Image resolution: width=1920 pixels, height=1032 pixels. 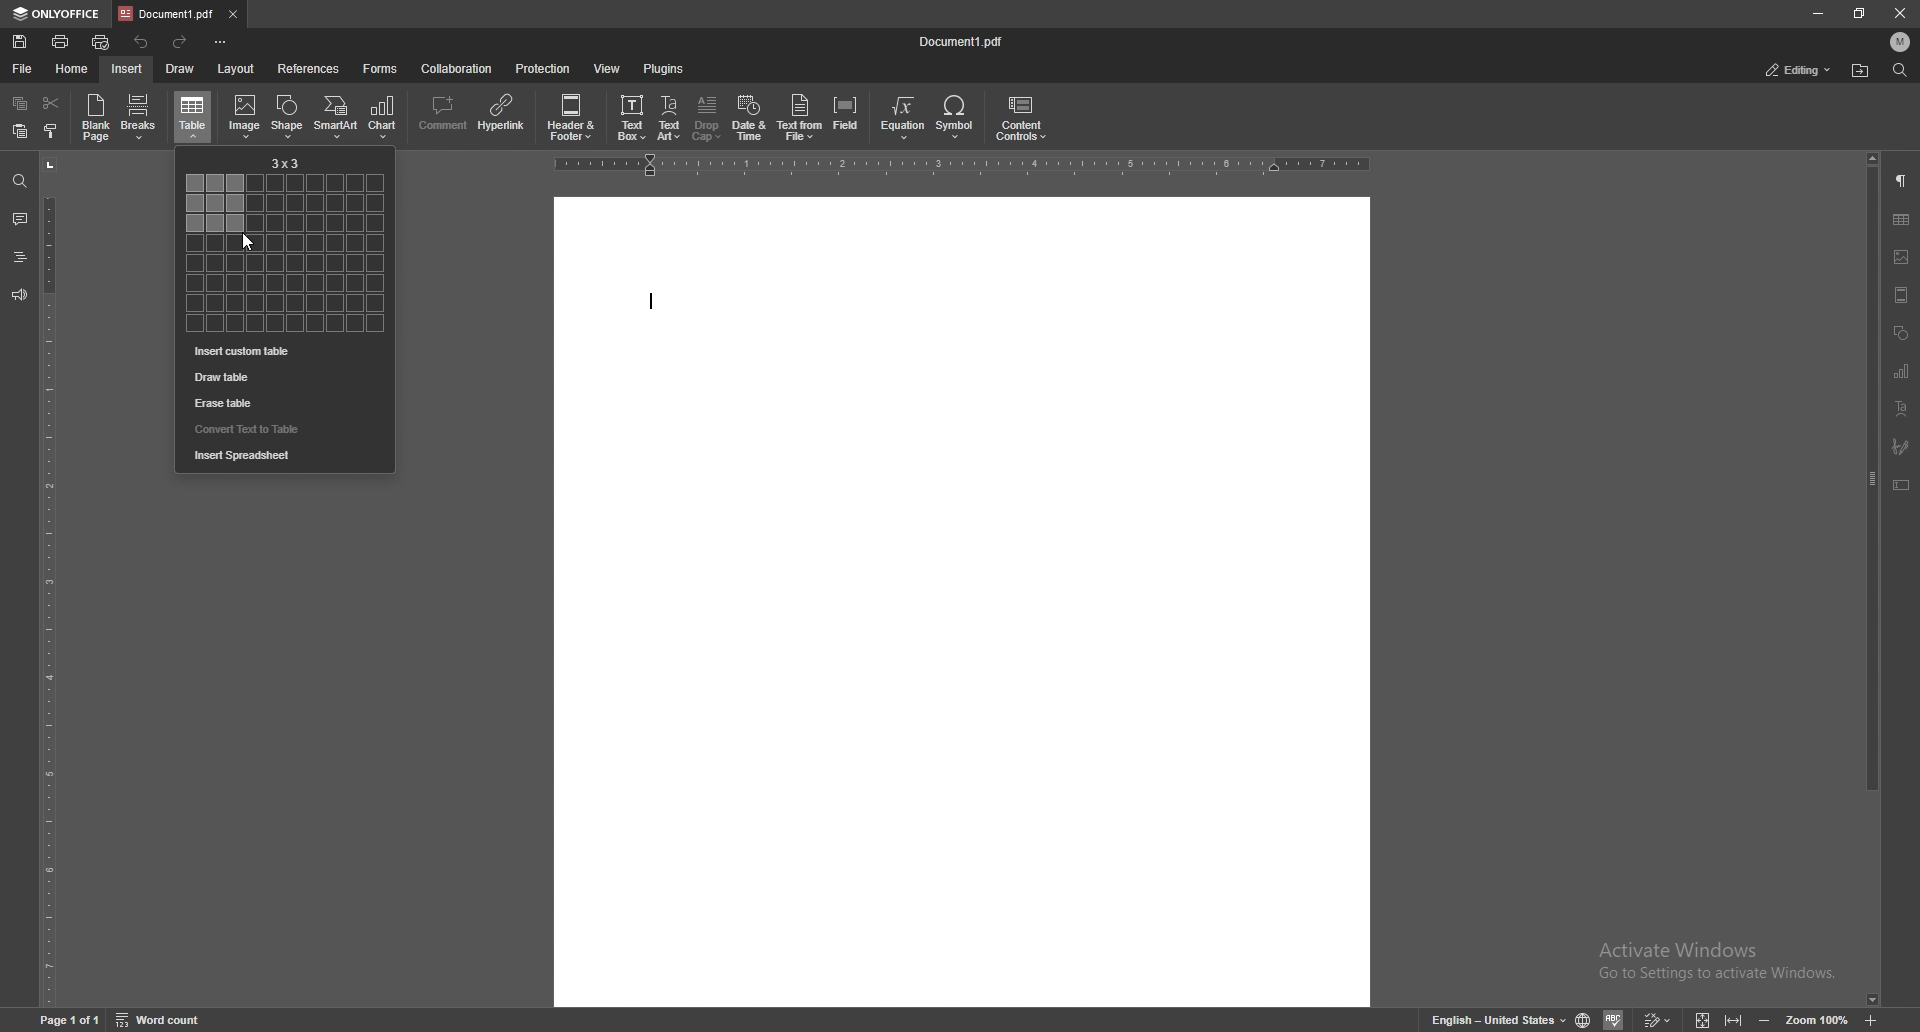 What do you see at coordinates (502, 116) in the screenshot?
I see `hyperlink` at bounding box center [502, 116].